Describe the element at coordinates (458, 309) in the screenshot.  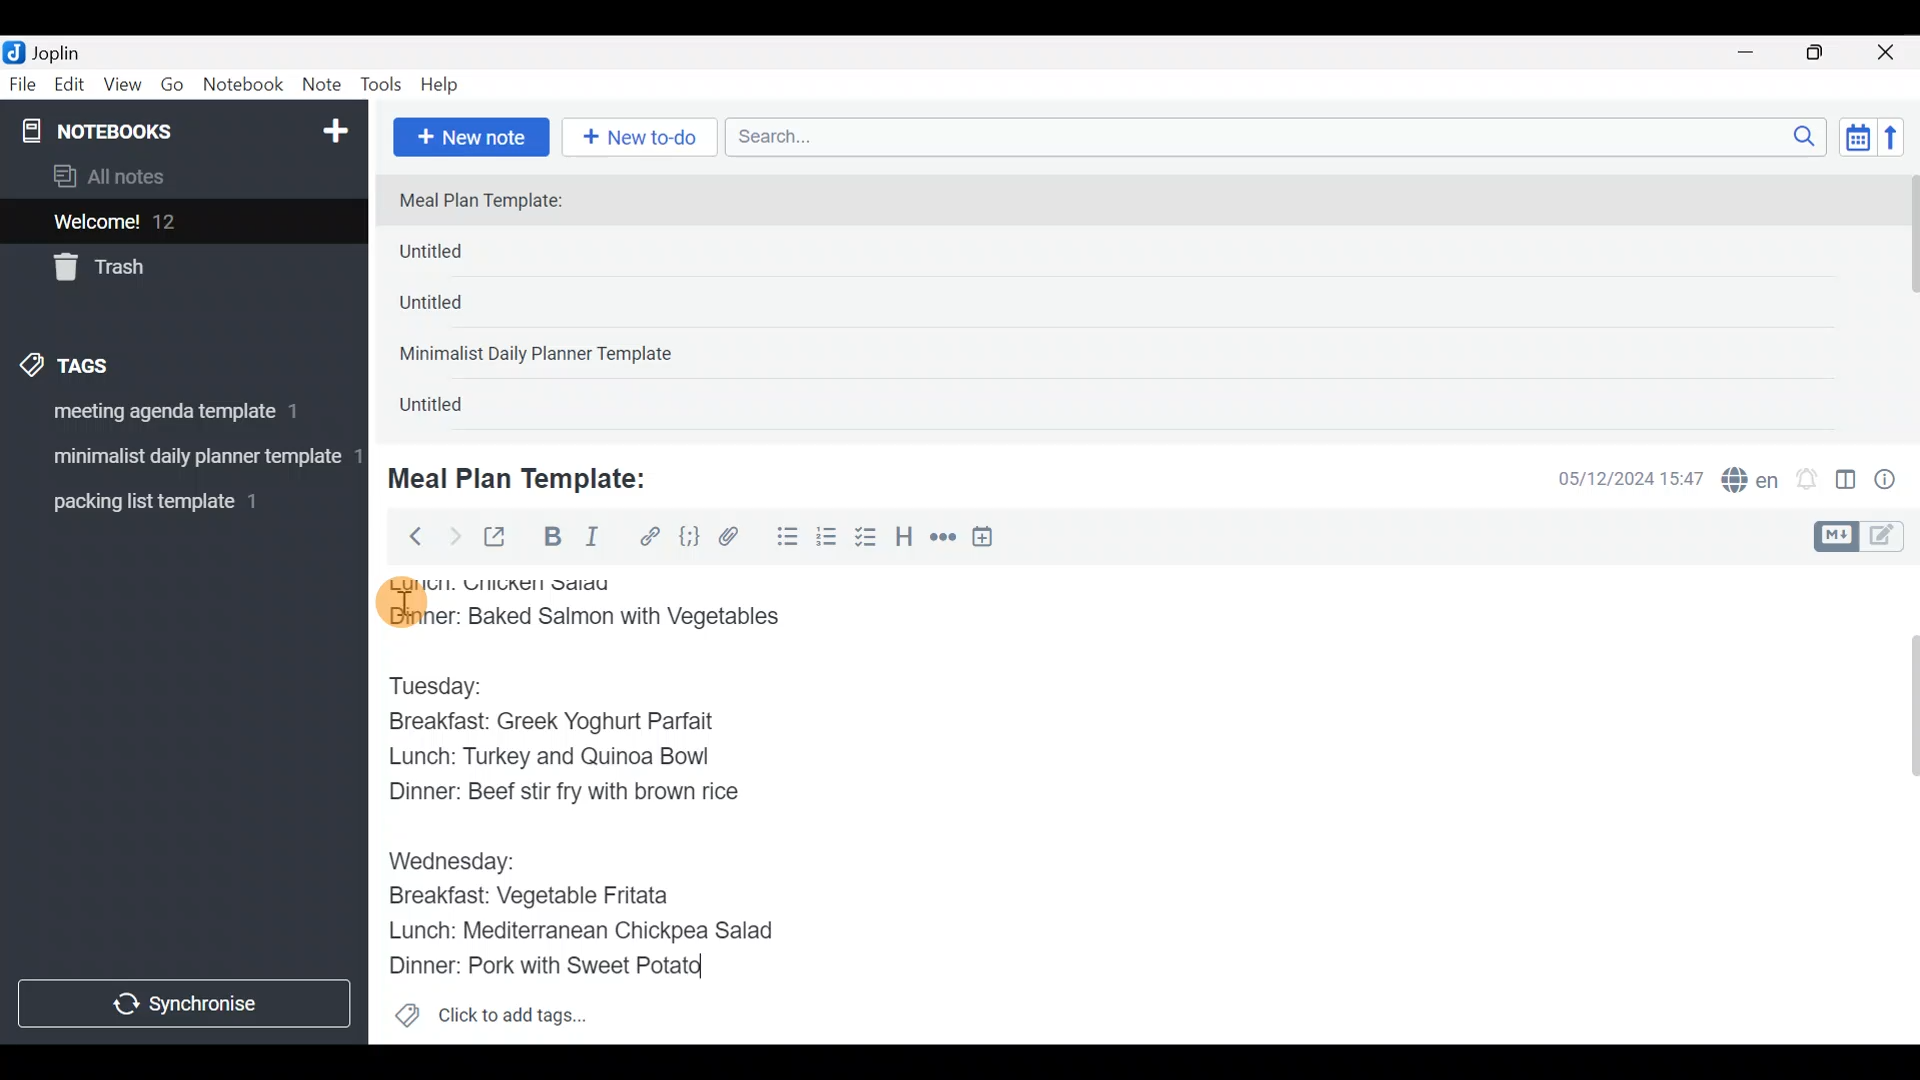
I see `Untitled` at that location.